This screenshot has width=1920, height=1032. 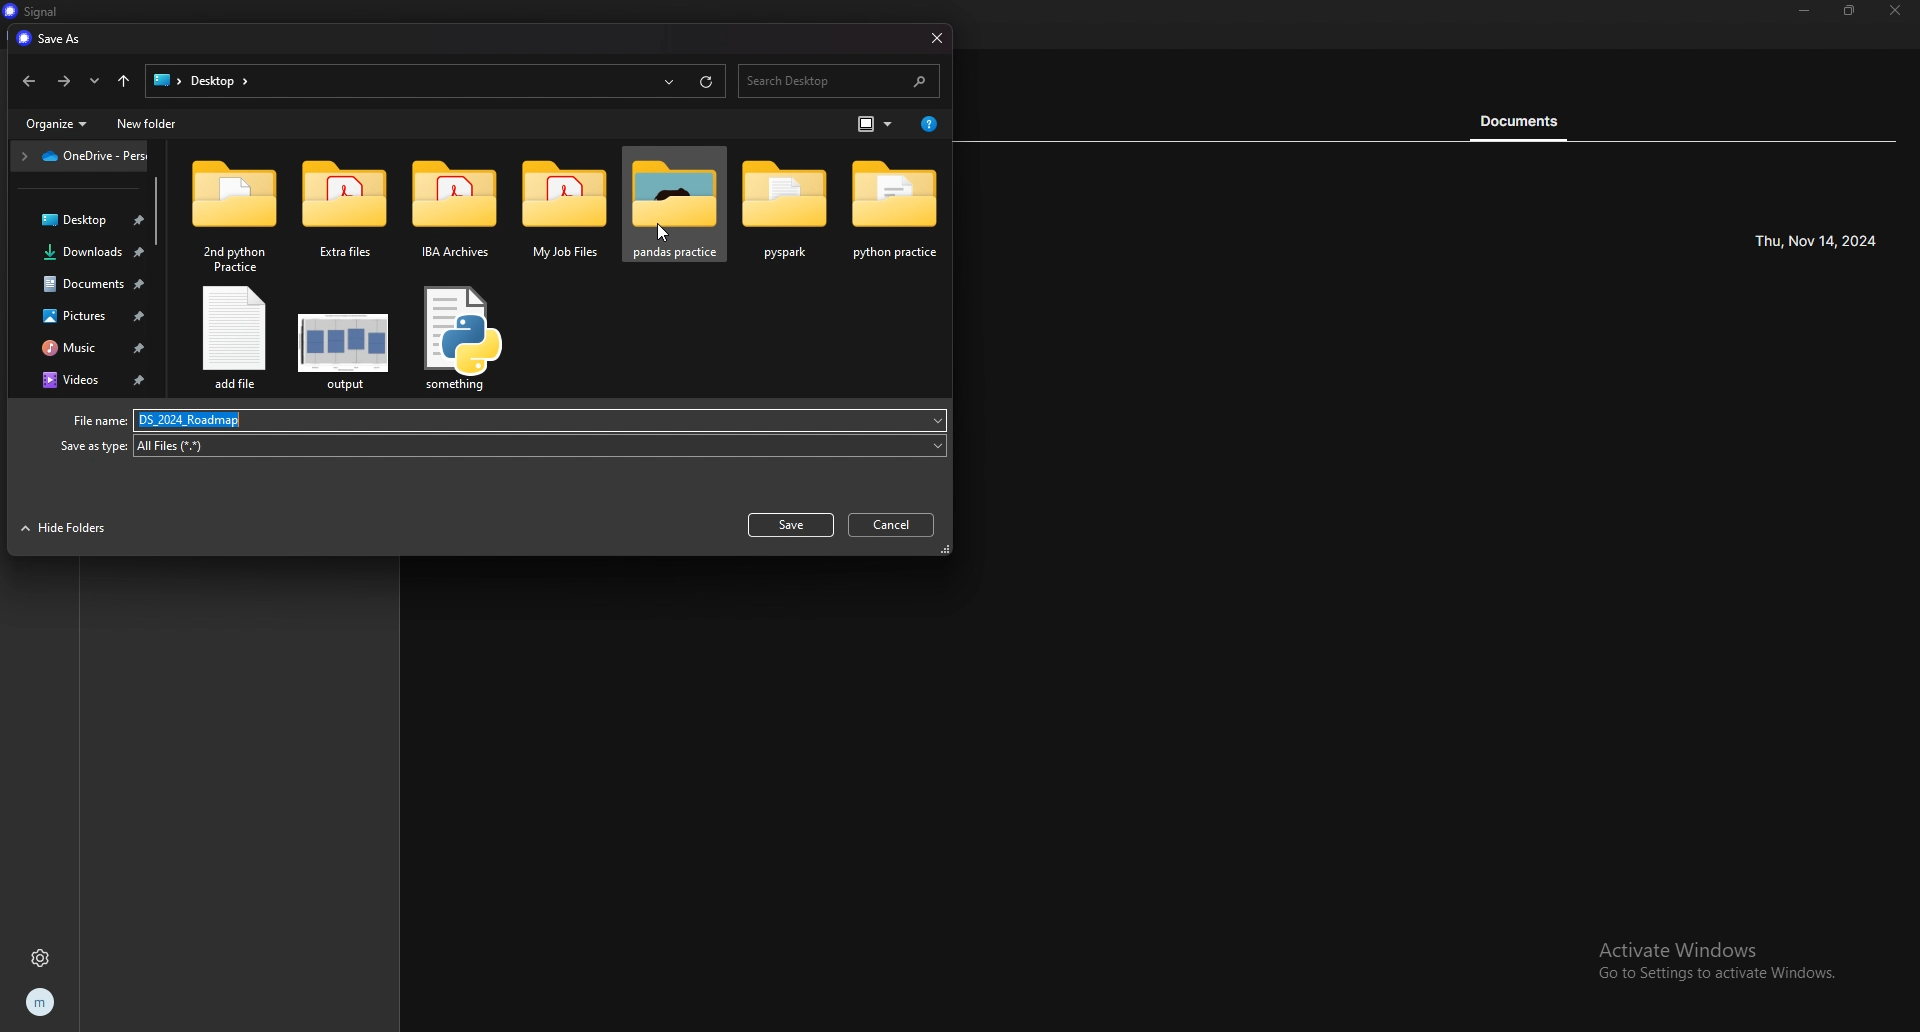 What do you see at coordinates (40, 956) in the screenshot?
I see `settings` at bounding box center [40, 956].